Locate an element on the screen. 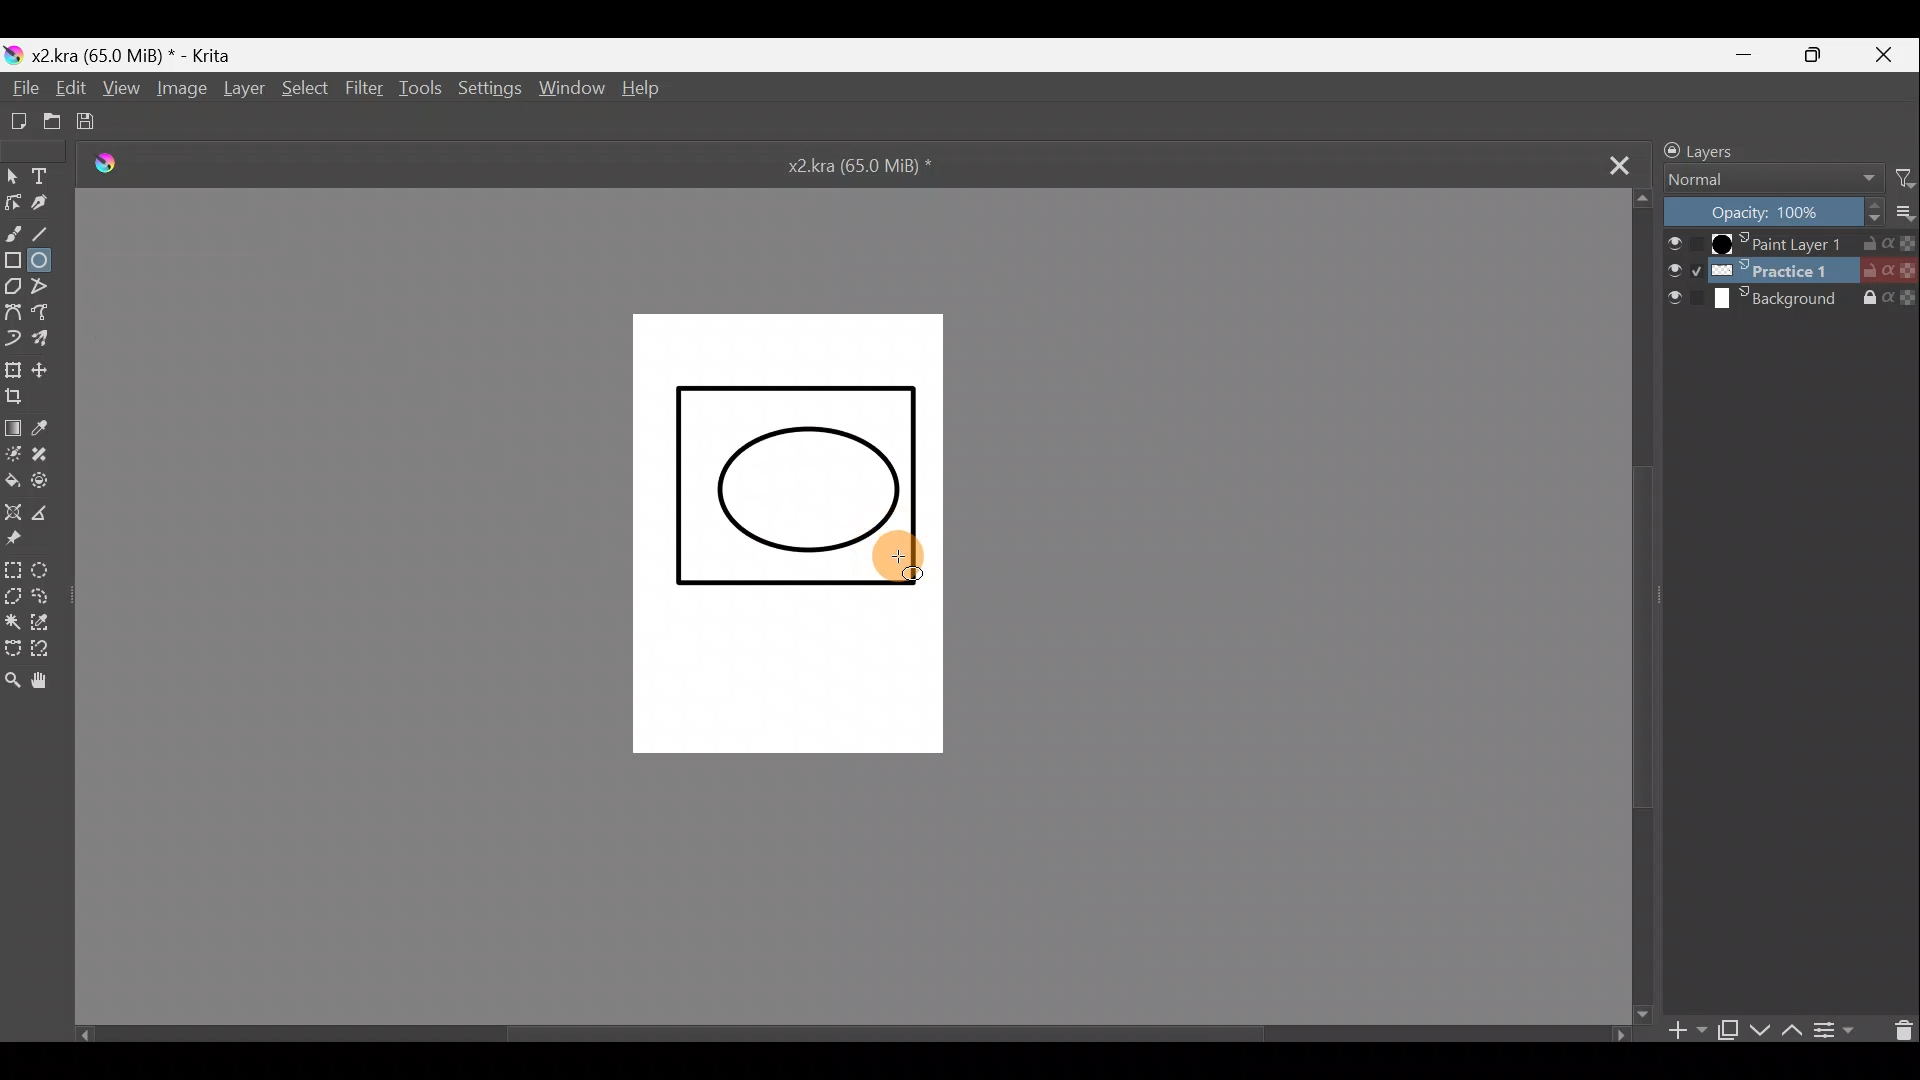 This screenshot has width=1920, height=1080. Filter is located at coordinates (362, 87).